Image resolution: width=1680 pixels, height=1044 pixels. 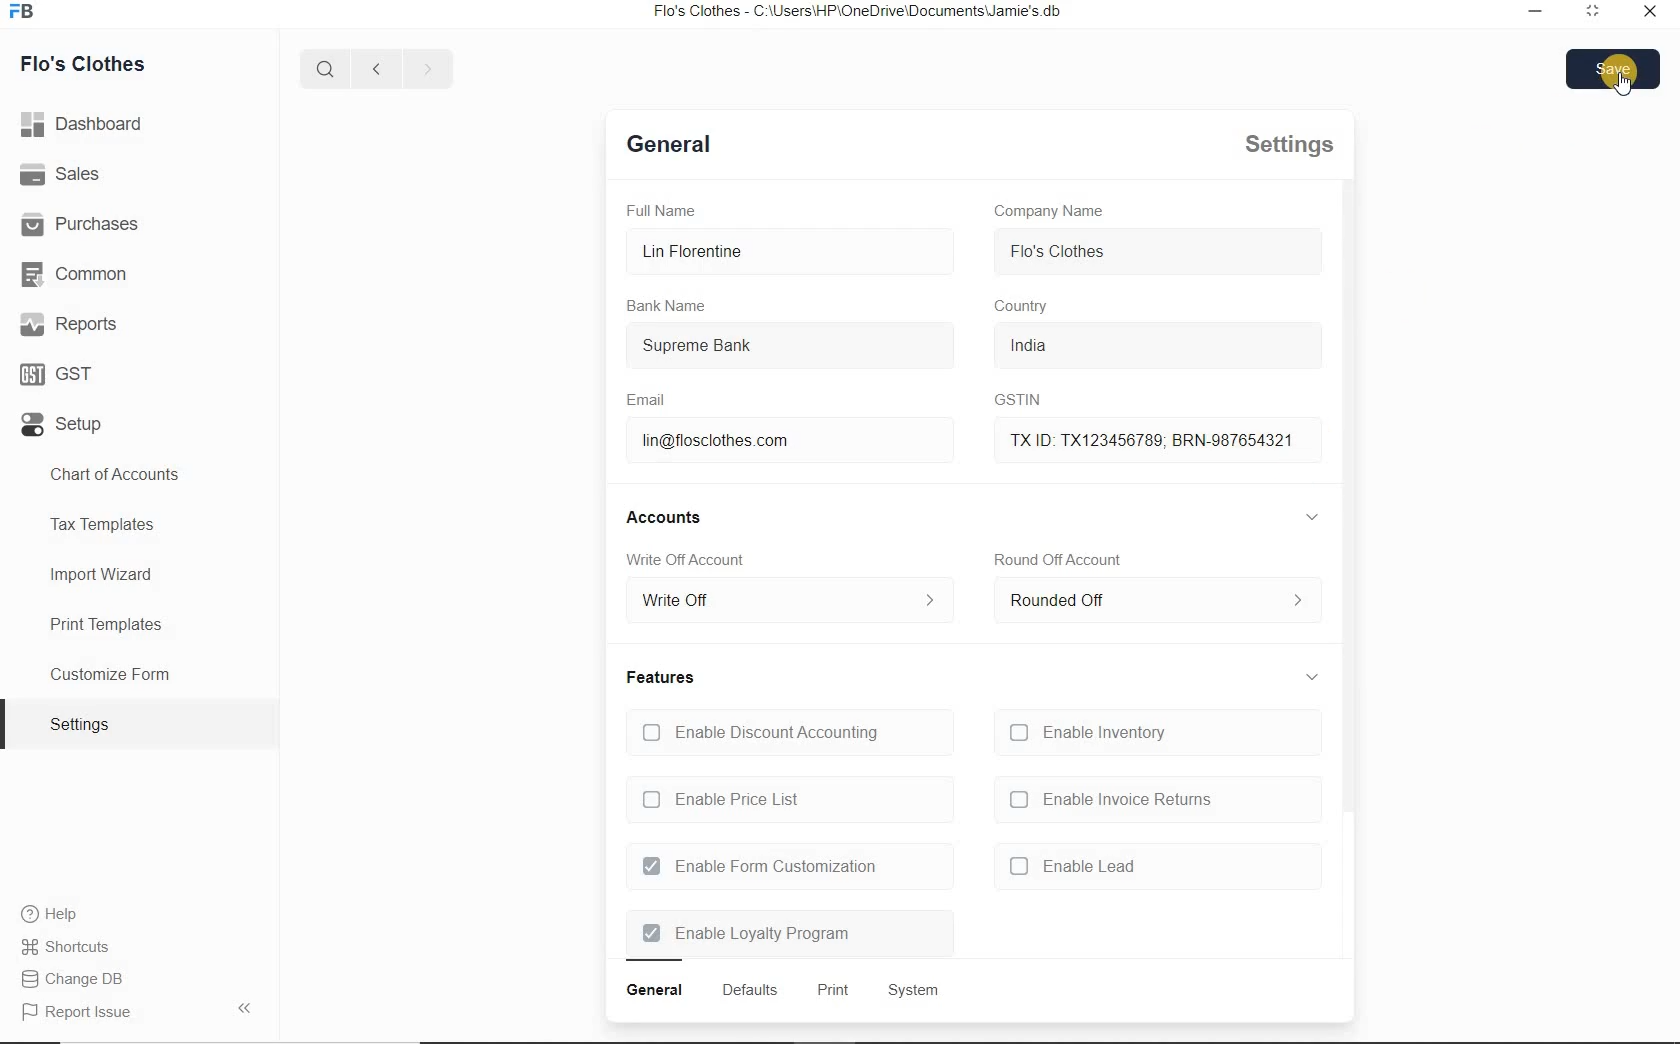 I want to click on mouse pointer, so click(x=1622, y=88).